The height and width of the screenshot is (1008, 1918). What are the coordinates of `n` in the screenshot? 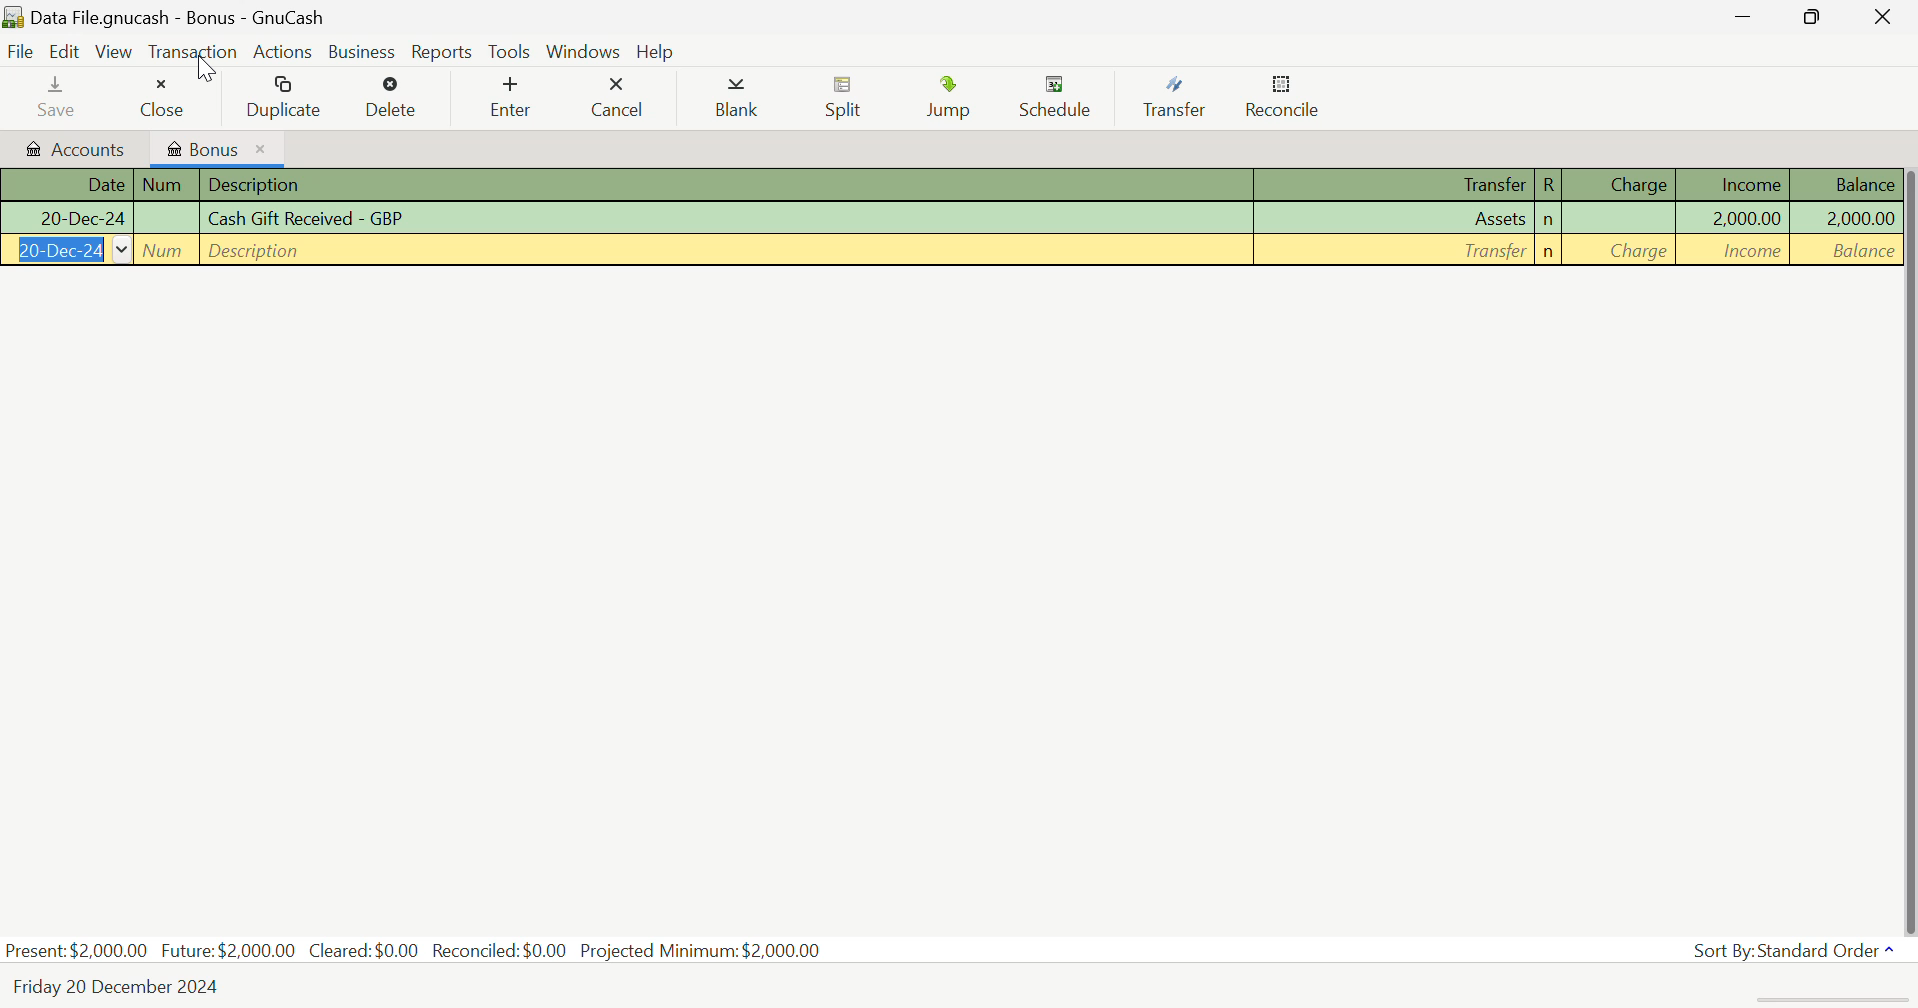 It's located at (1549, 252).